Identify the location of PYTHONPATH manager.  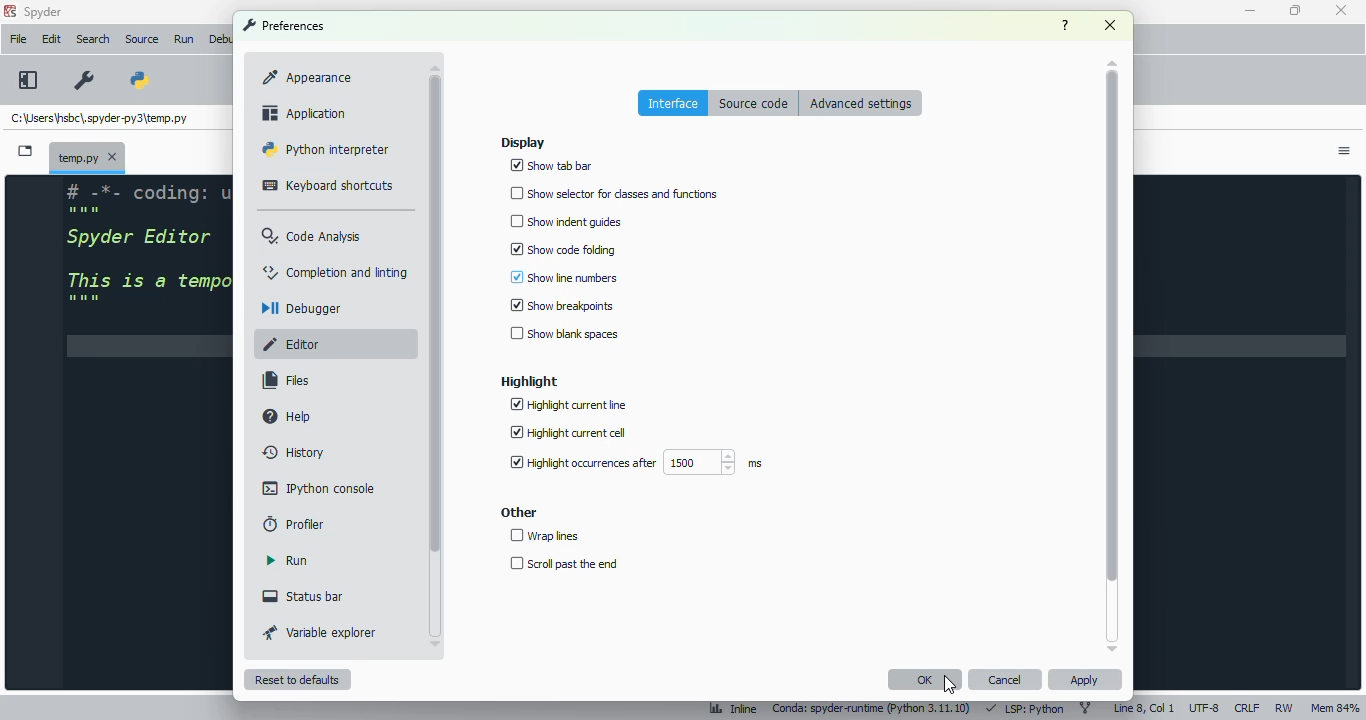
(148, 73).